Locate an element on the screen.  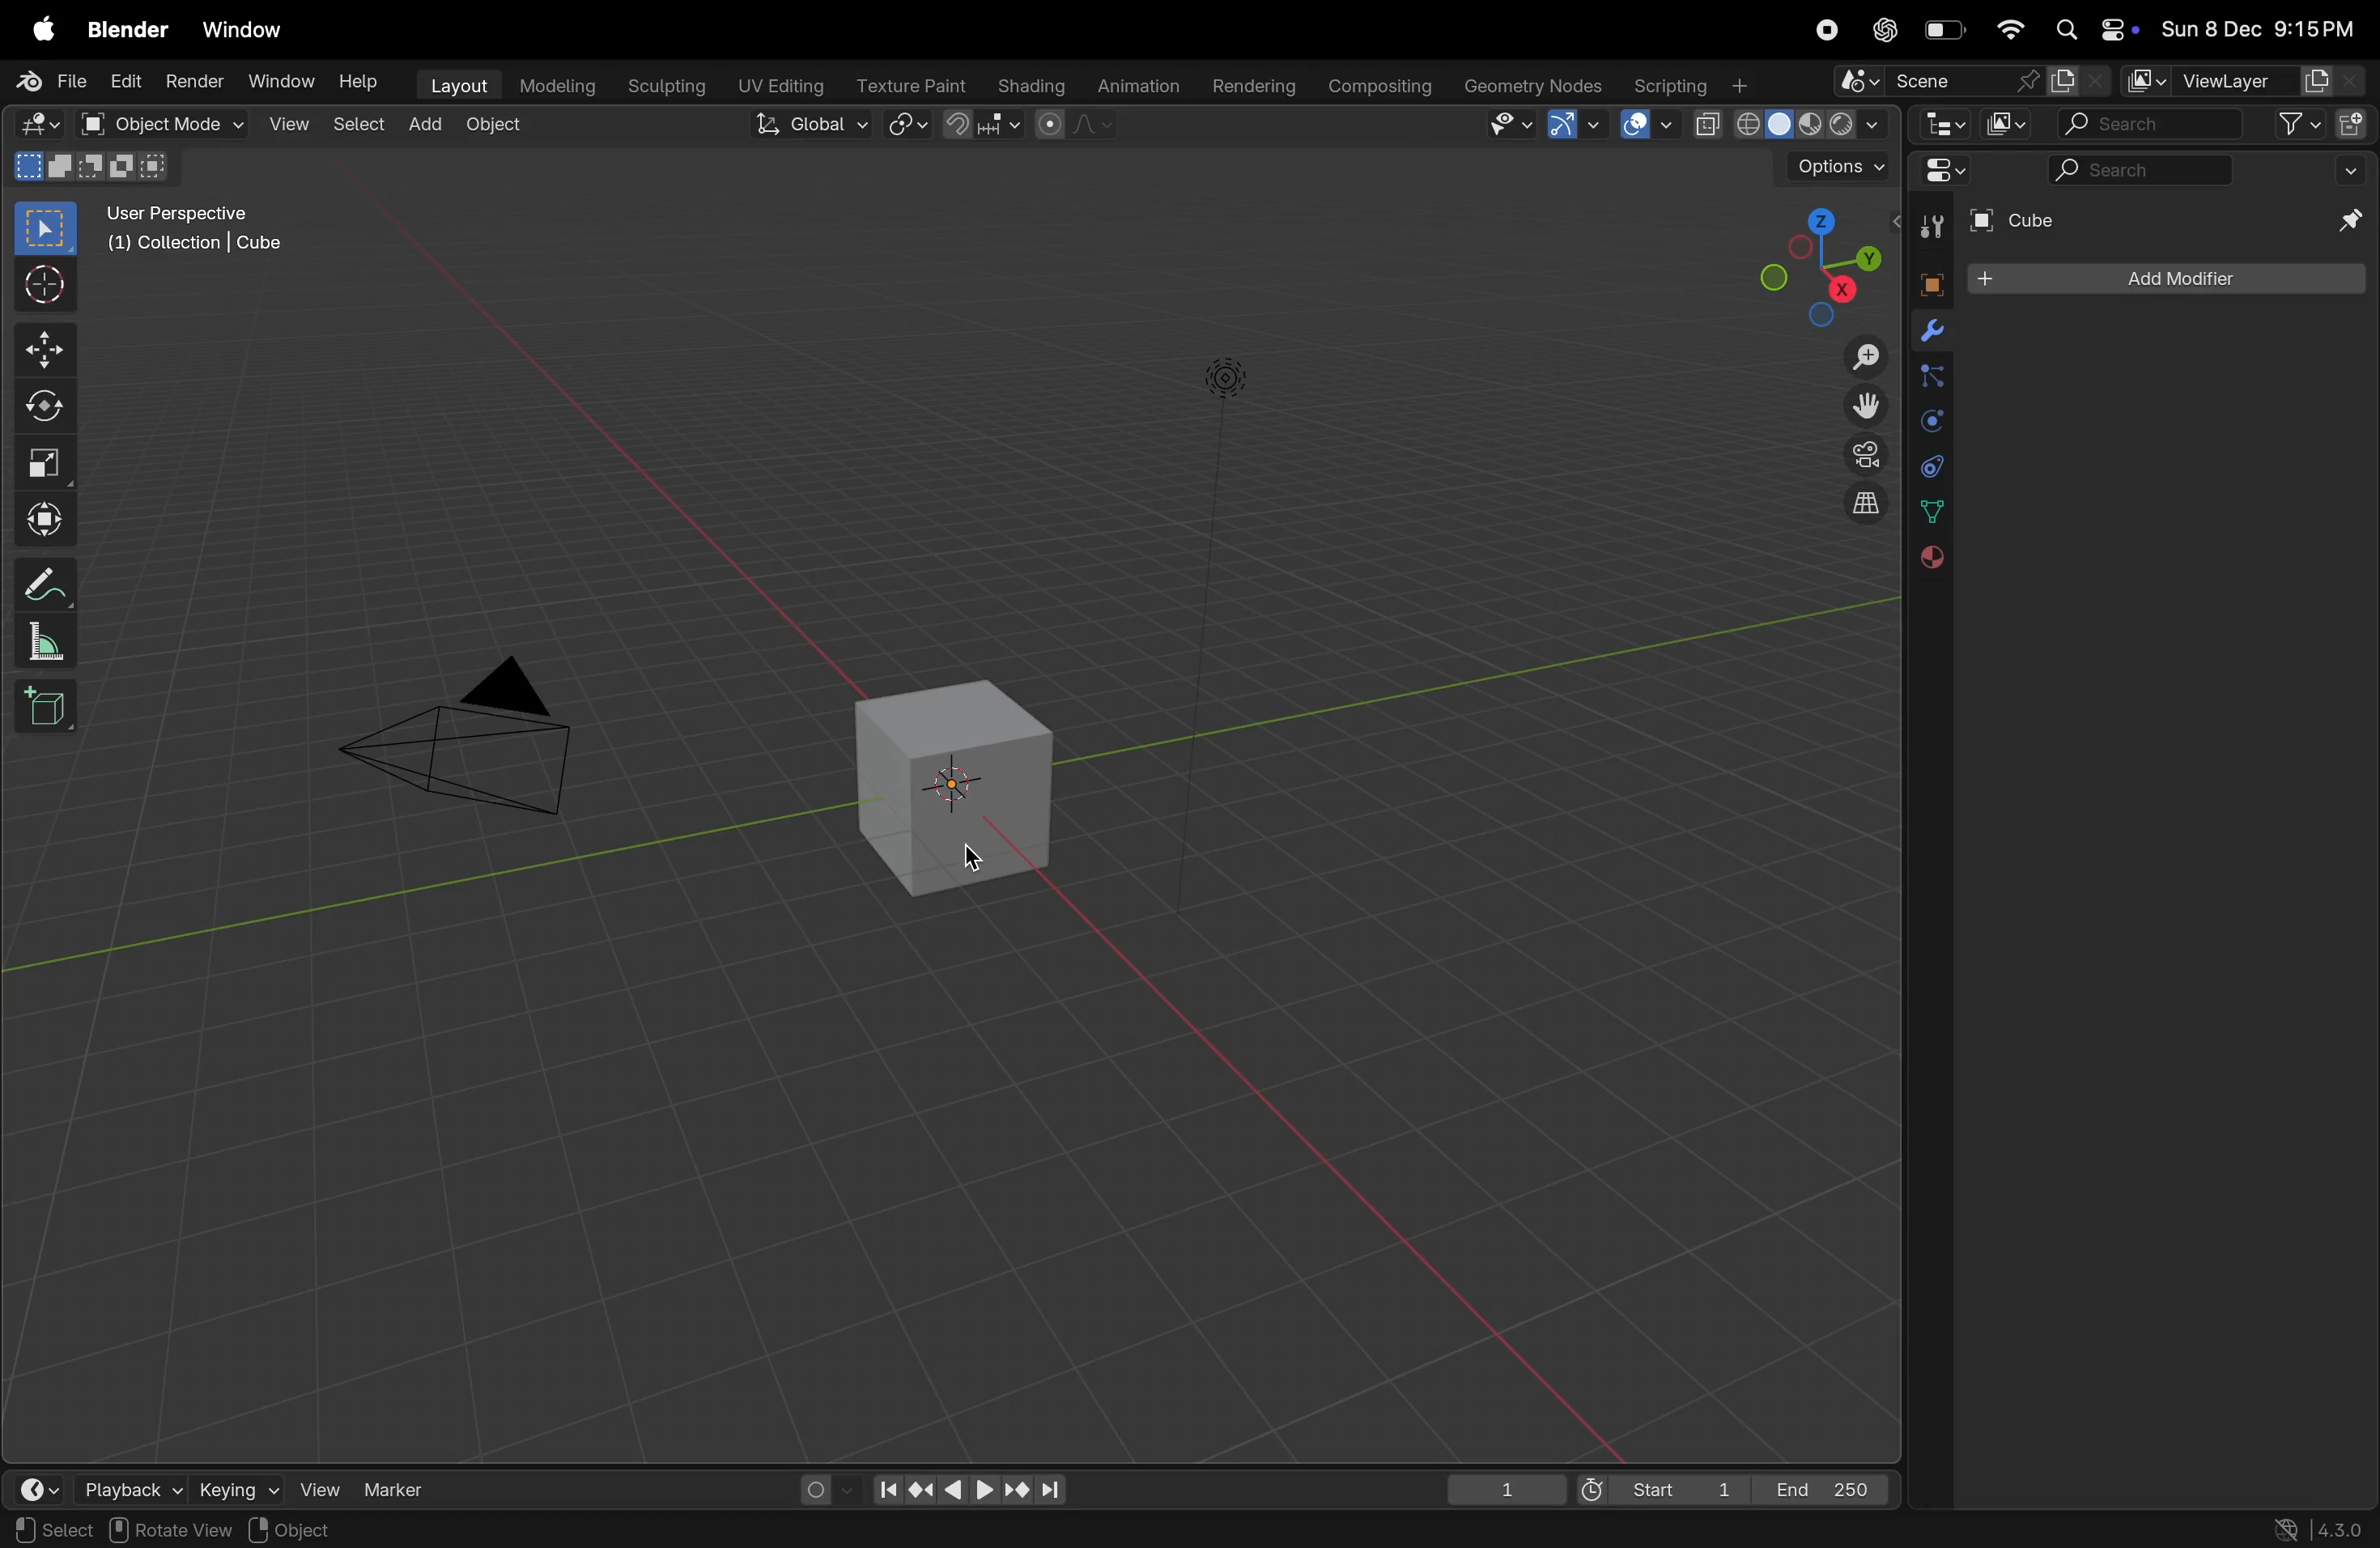
object mode is located at coordinates (183, 125).